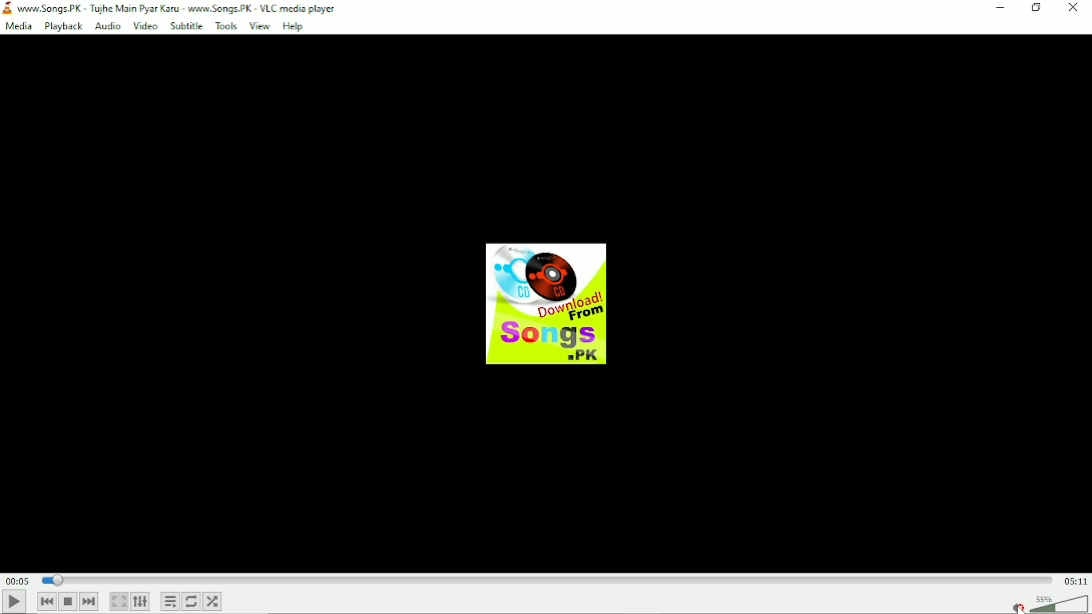 This screenshot has height=614, width=1092. Describe the element at coordinates (548, 304) in the screenshot. I see `Audio track image` at that location.